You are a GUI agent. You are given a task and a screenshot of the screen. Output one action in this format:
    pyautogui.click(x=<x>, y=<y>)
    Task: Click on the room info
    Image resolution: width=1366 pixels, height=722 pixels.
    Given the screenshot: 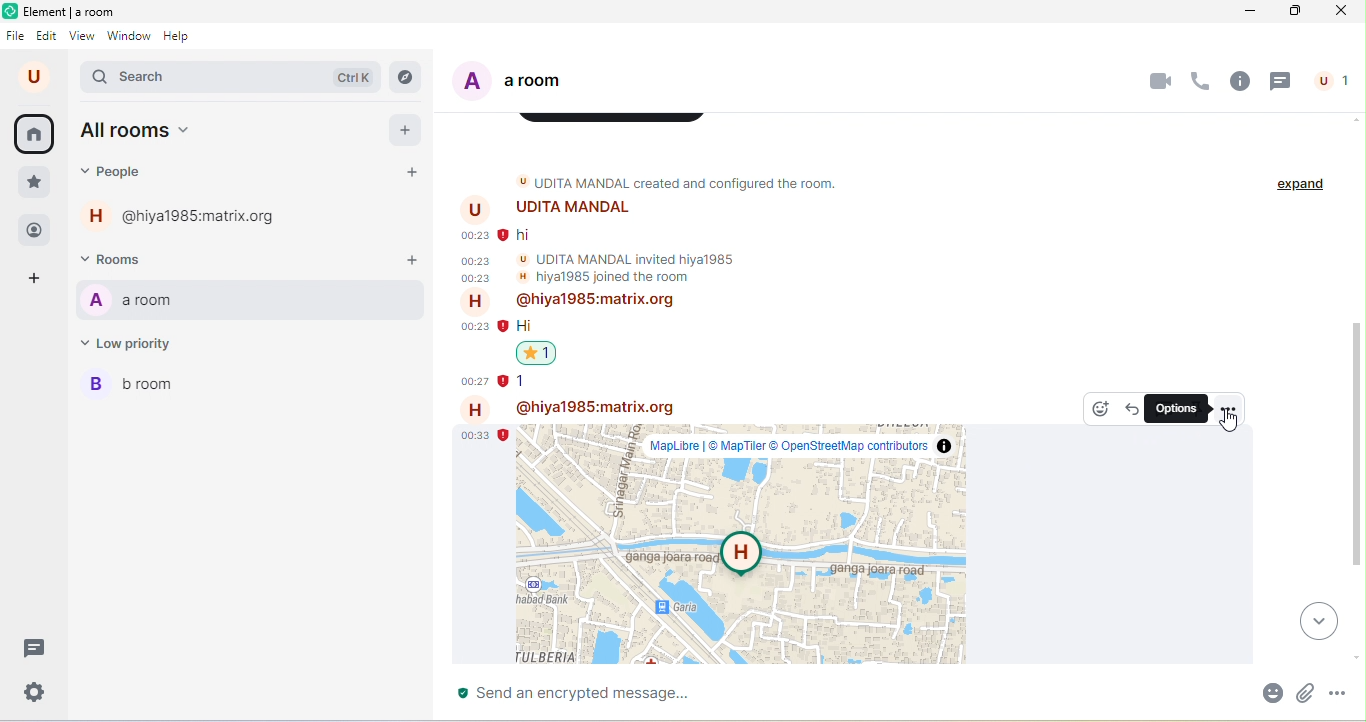 What is the action you would take?
    pyautogui.click(x=1241, y=81)
    